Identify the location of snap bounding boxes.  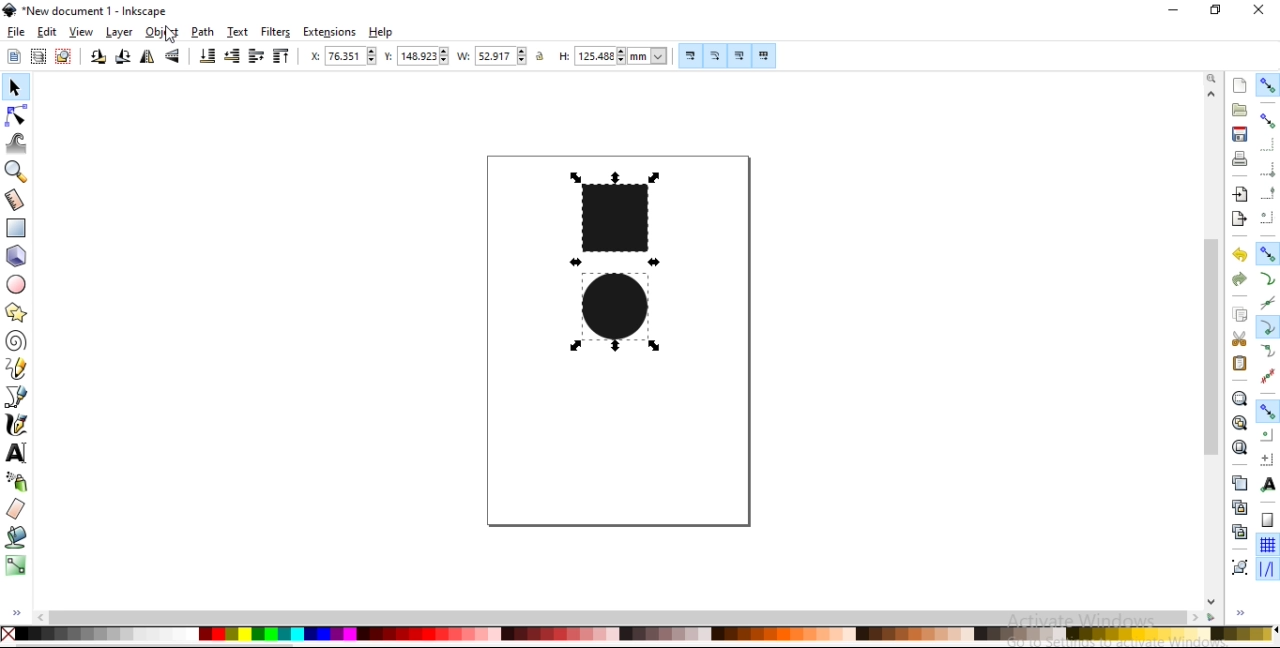
(1267, 119).